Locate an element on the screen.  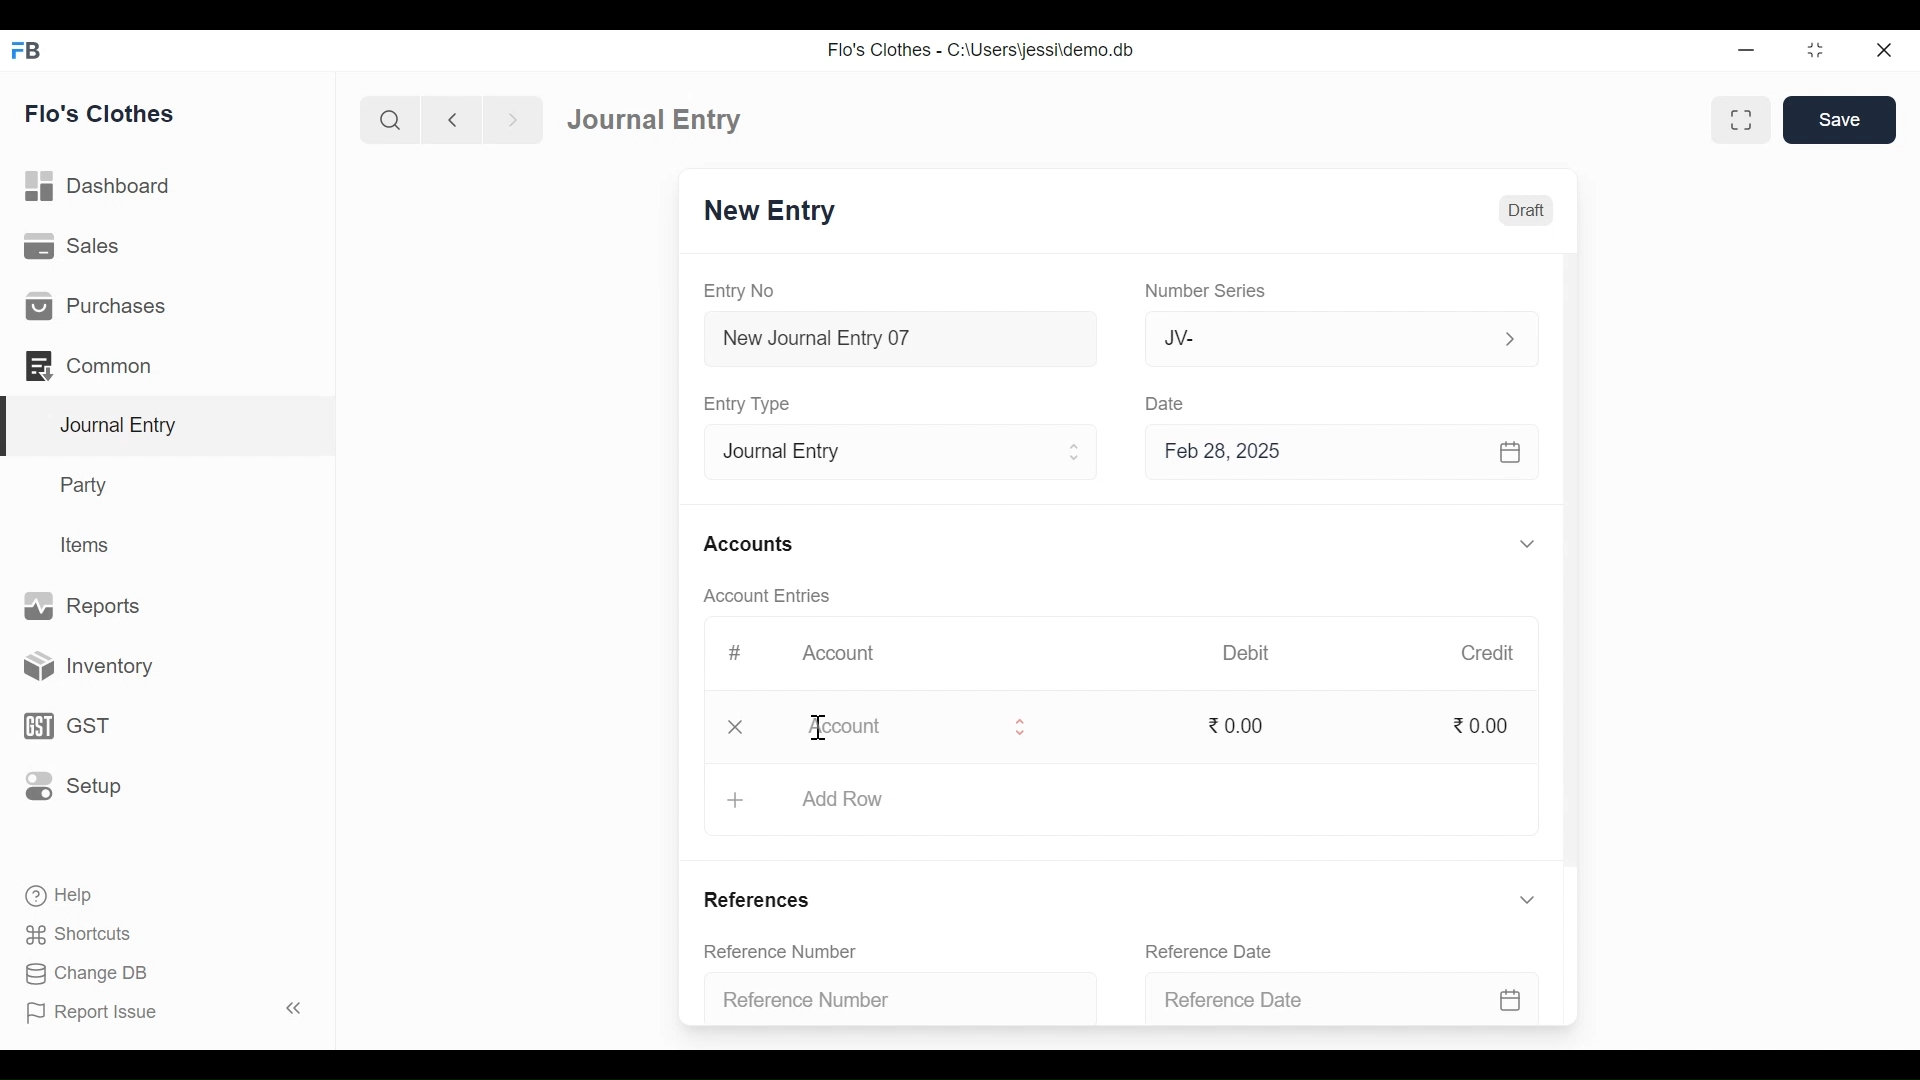
Close is located at coordinates (736, 729).